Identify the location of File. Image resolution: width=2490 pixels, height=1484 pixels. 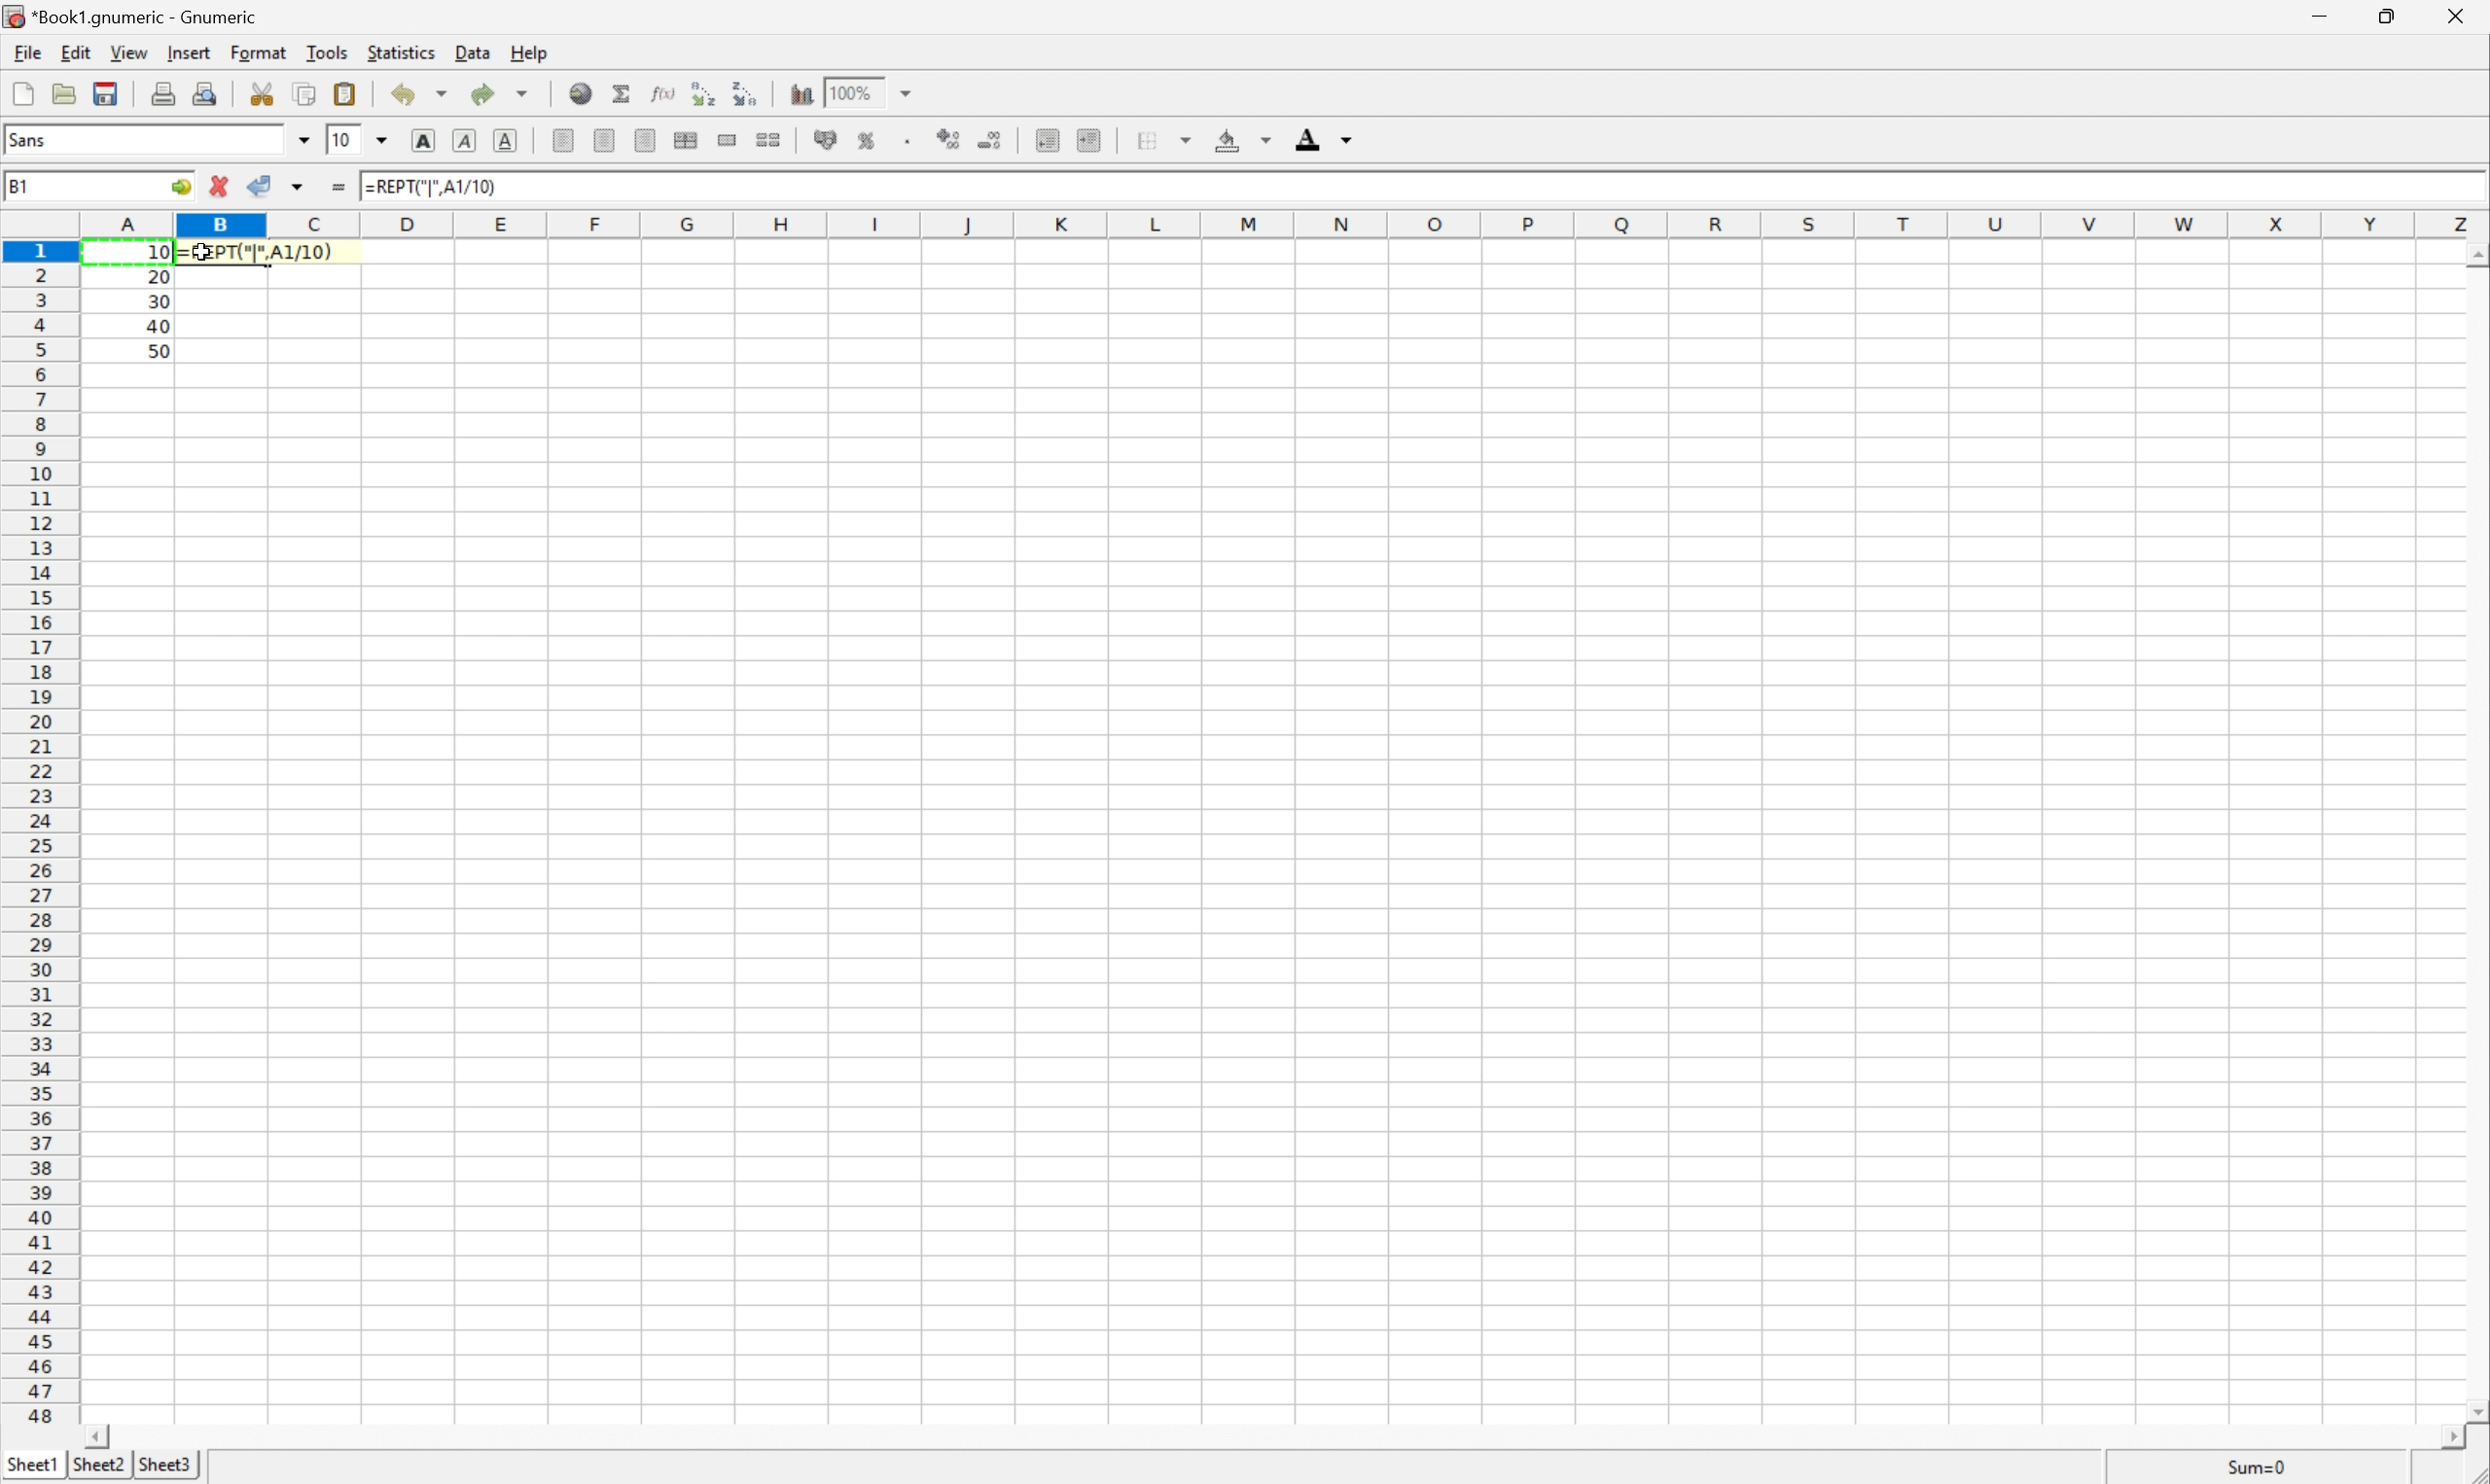
(27, 53).